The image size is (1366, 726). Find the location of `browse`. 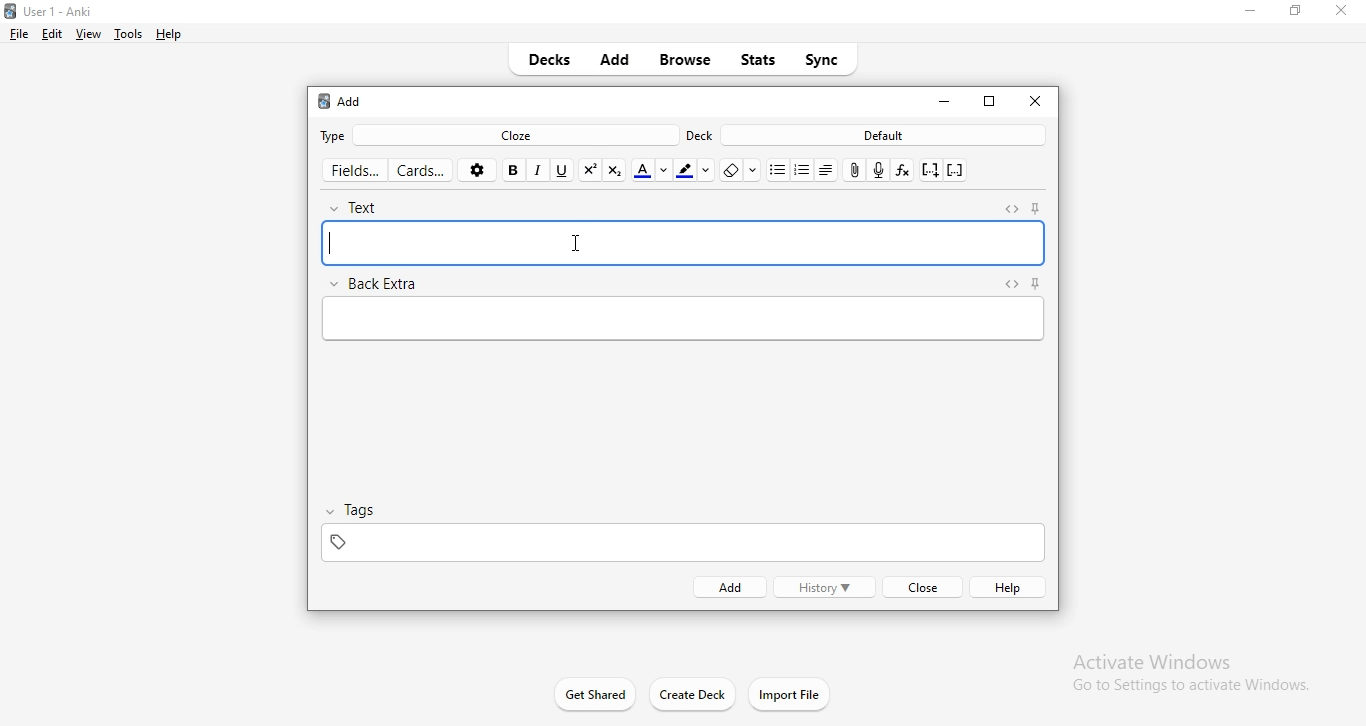

browse is located at coordinates (685, 63).